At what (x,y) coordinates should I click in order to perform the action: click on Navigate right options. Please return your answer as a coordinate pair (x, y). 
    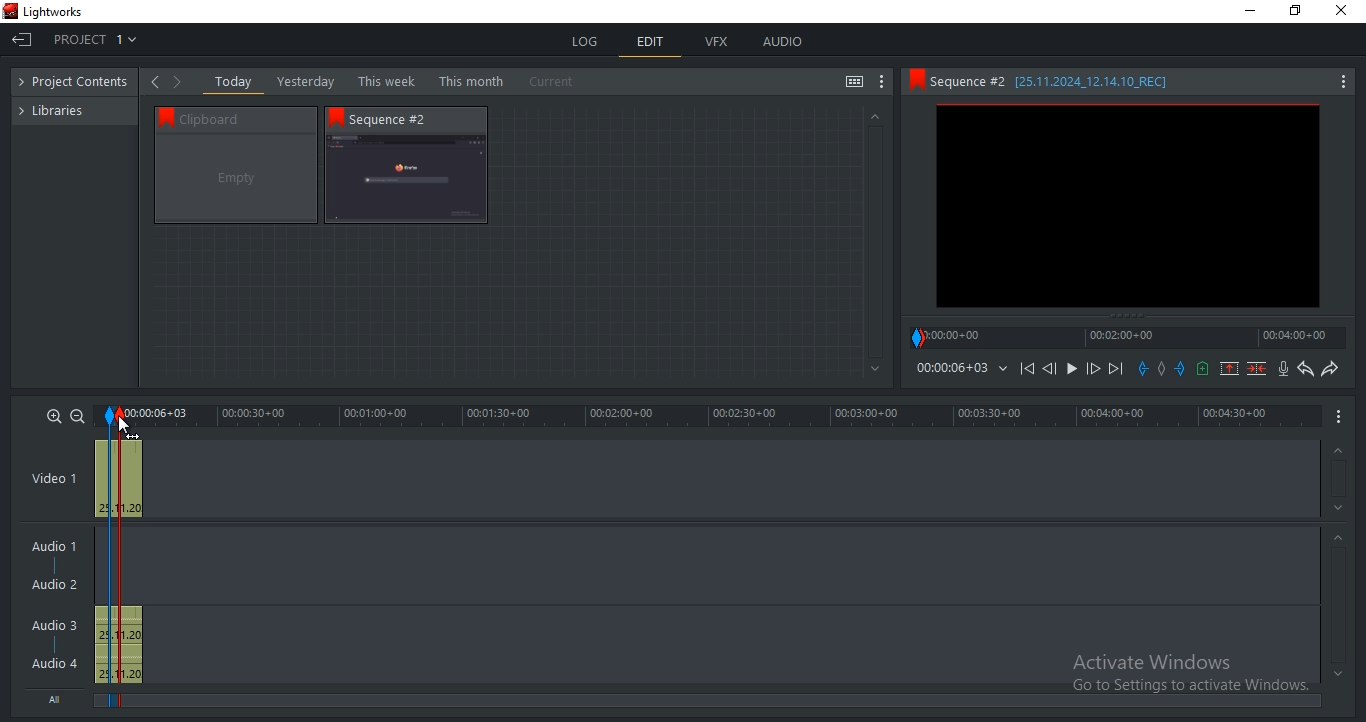
    Looking at the image, I should click on (181, 82).